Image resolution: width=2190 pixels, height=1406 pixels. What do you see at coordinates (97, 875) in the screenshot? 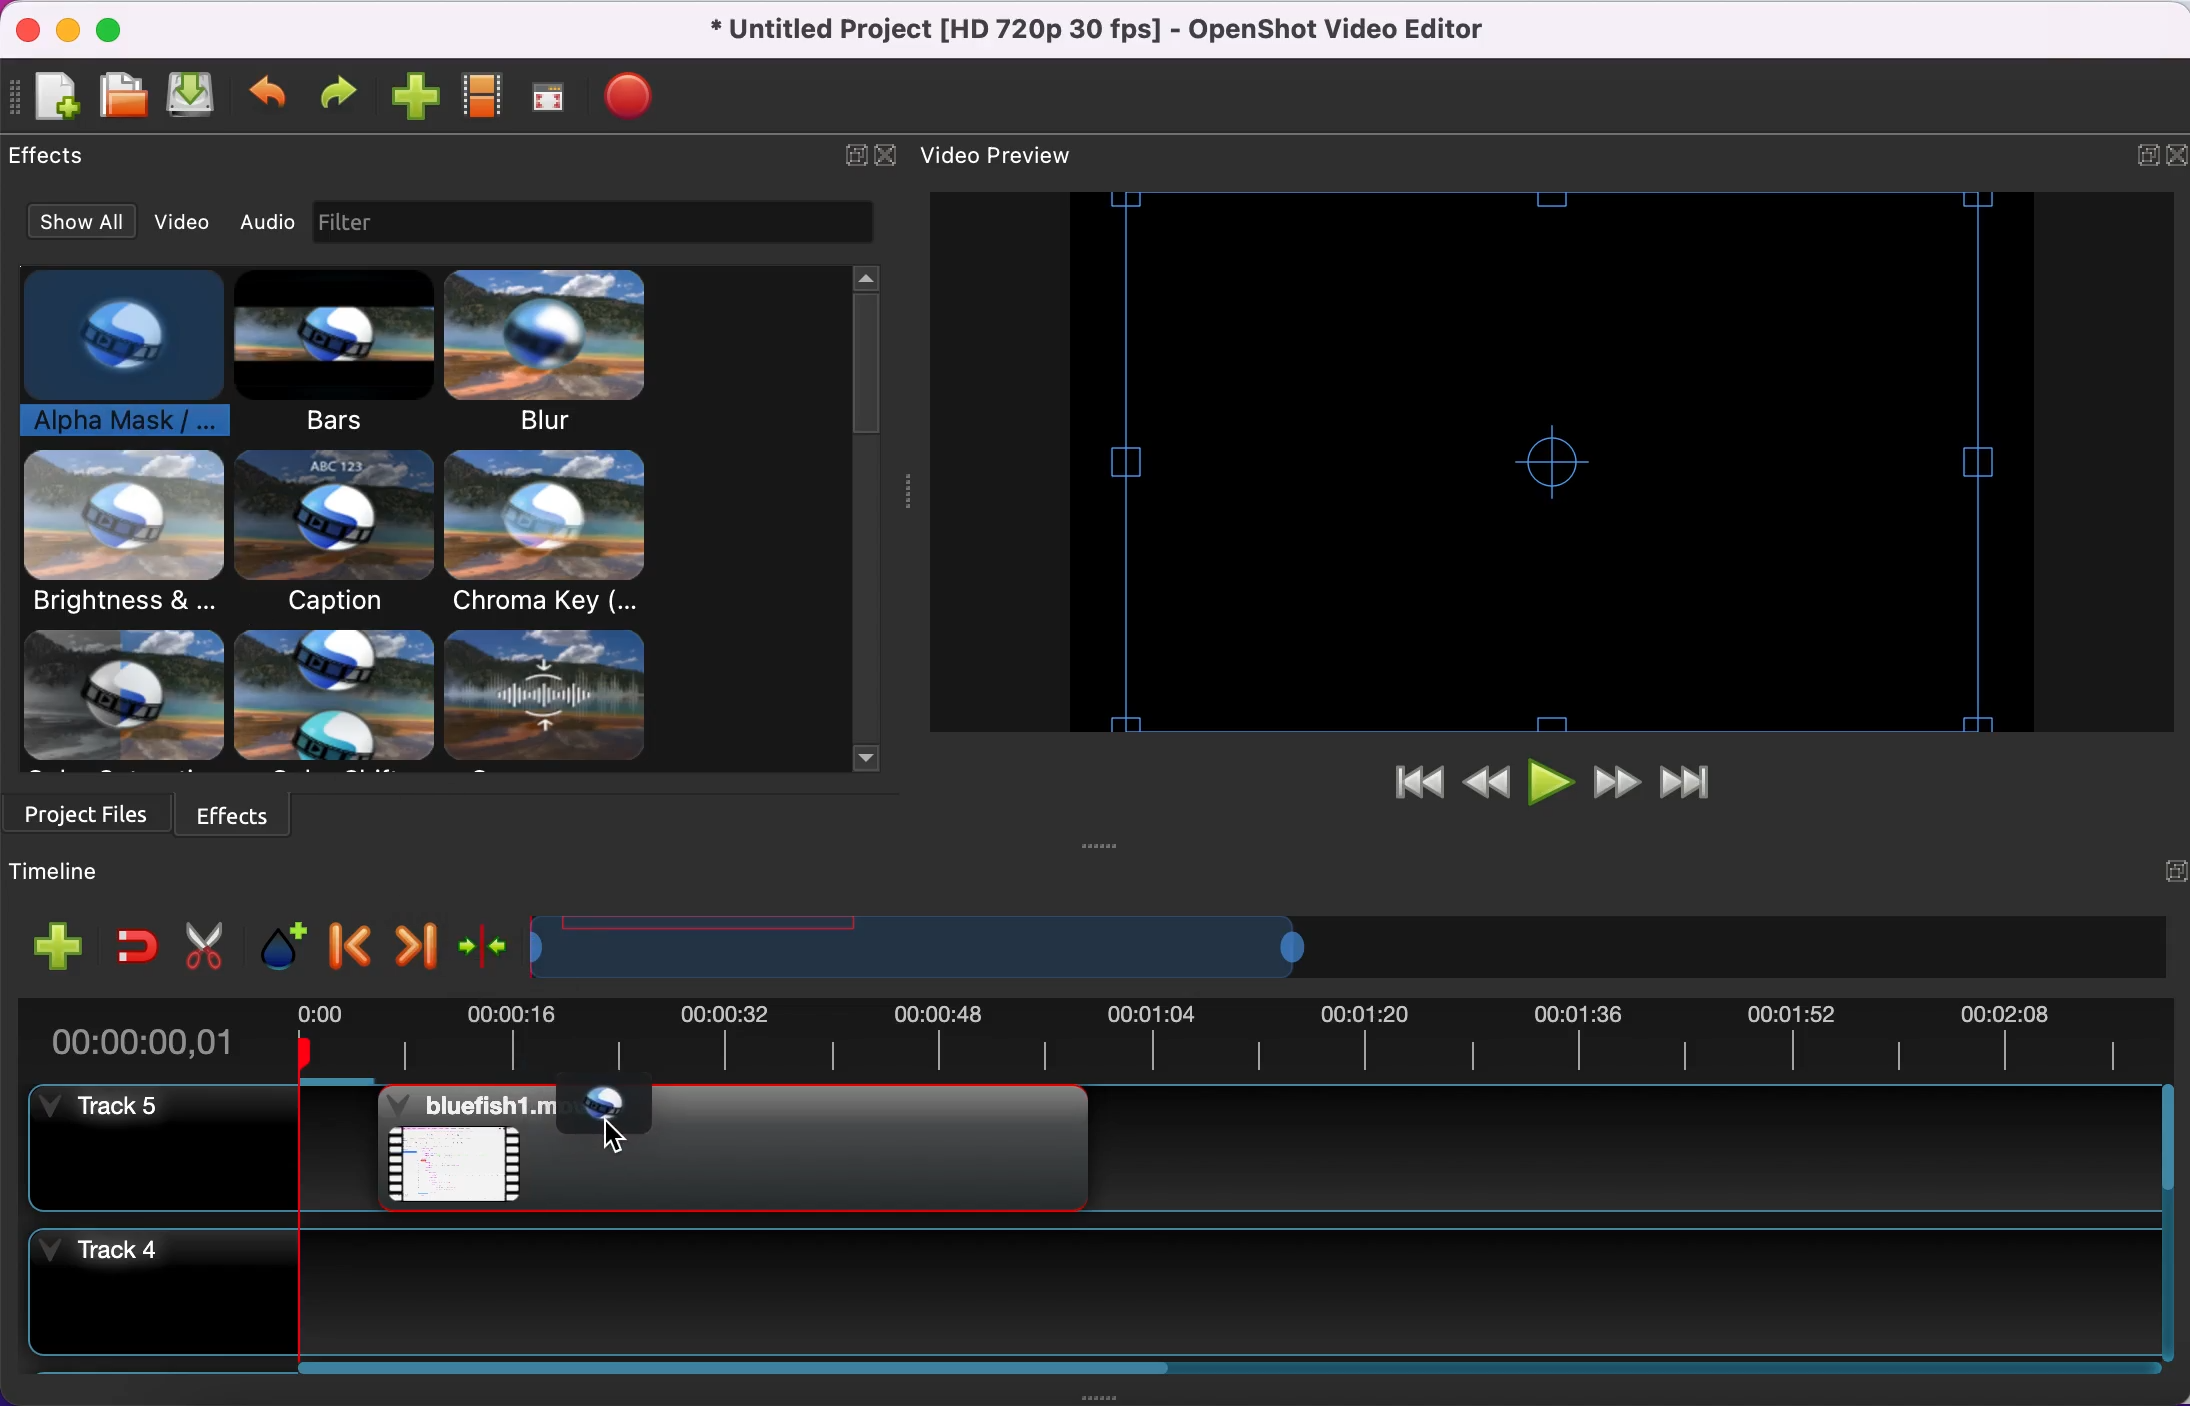
I see `timeline` at bounding box center [97, 875].